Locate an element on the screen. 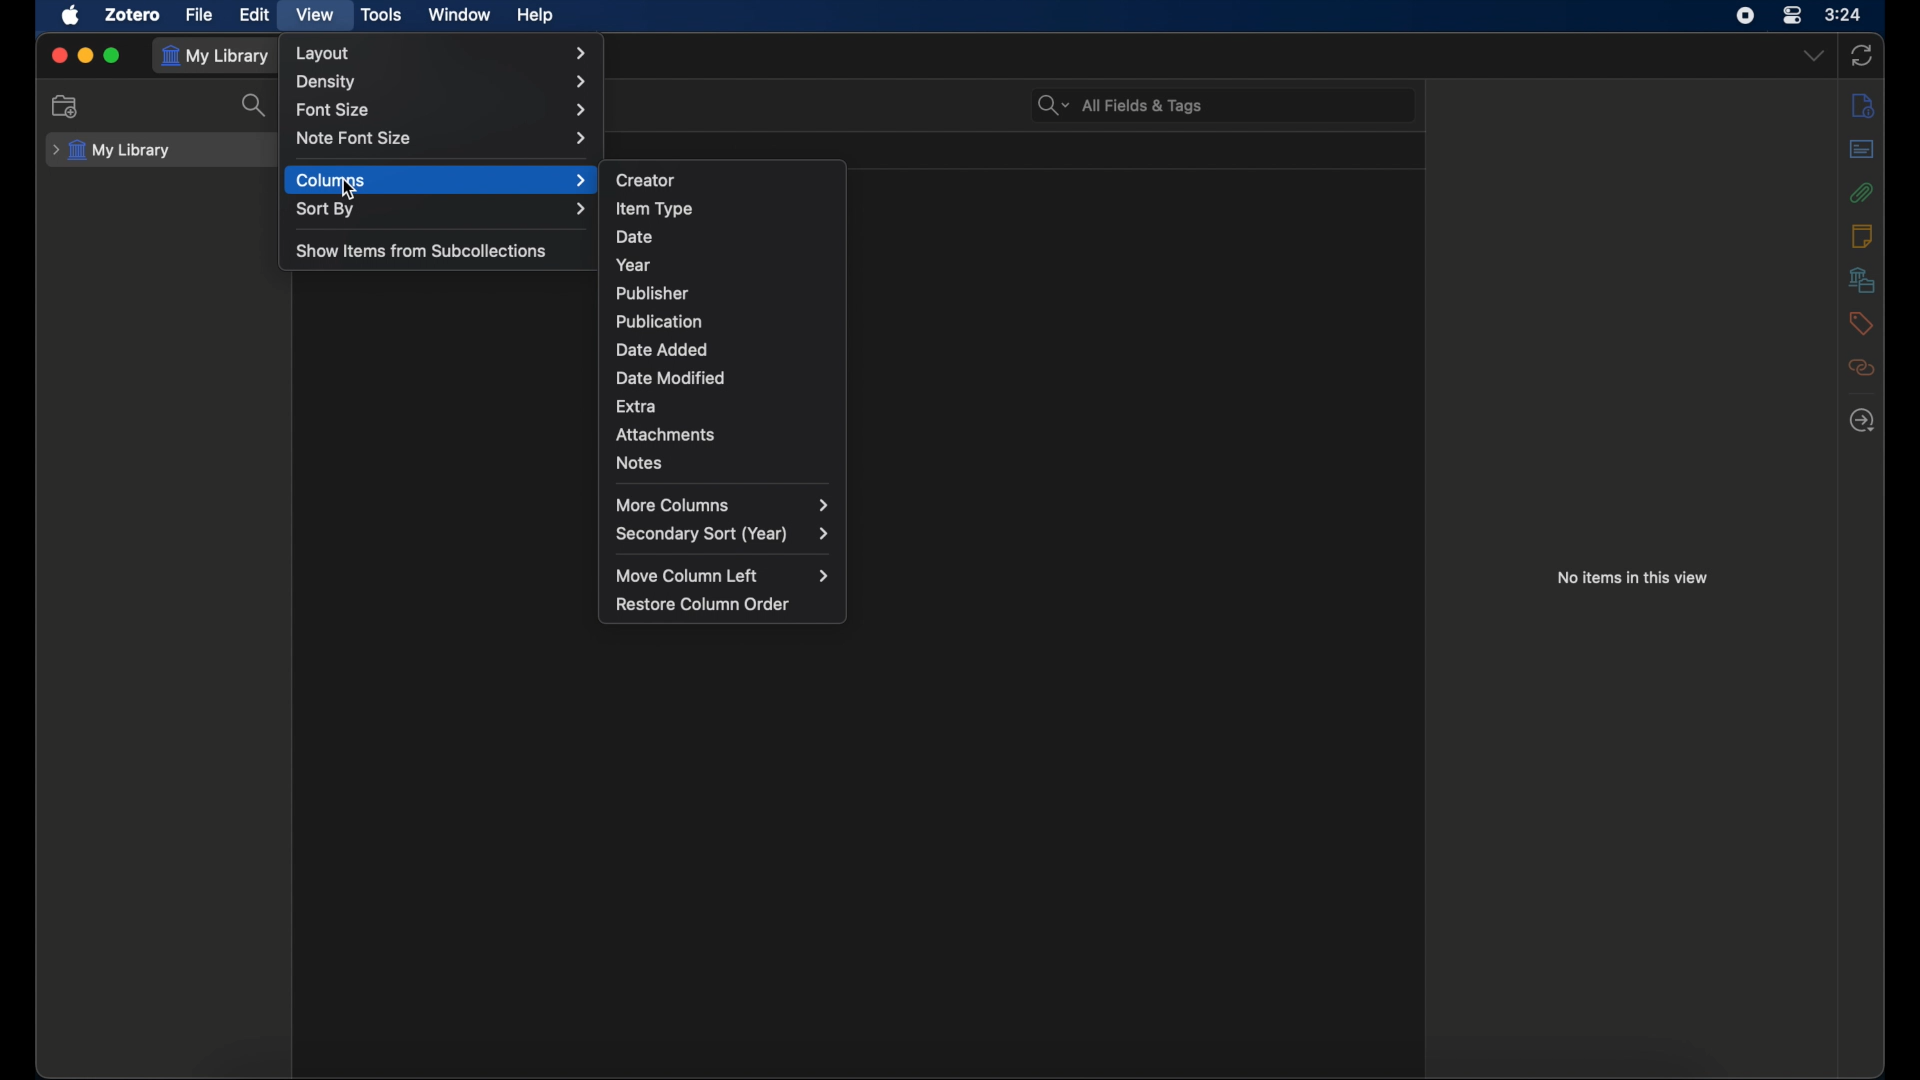 The height and width of the screenshot is (1080, 1920). year is located at coordinates (634, 265).